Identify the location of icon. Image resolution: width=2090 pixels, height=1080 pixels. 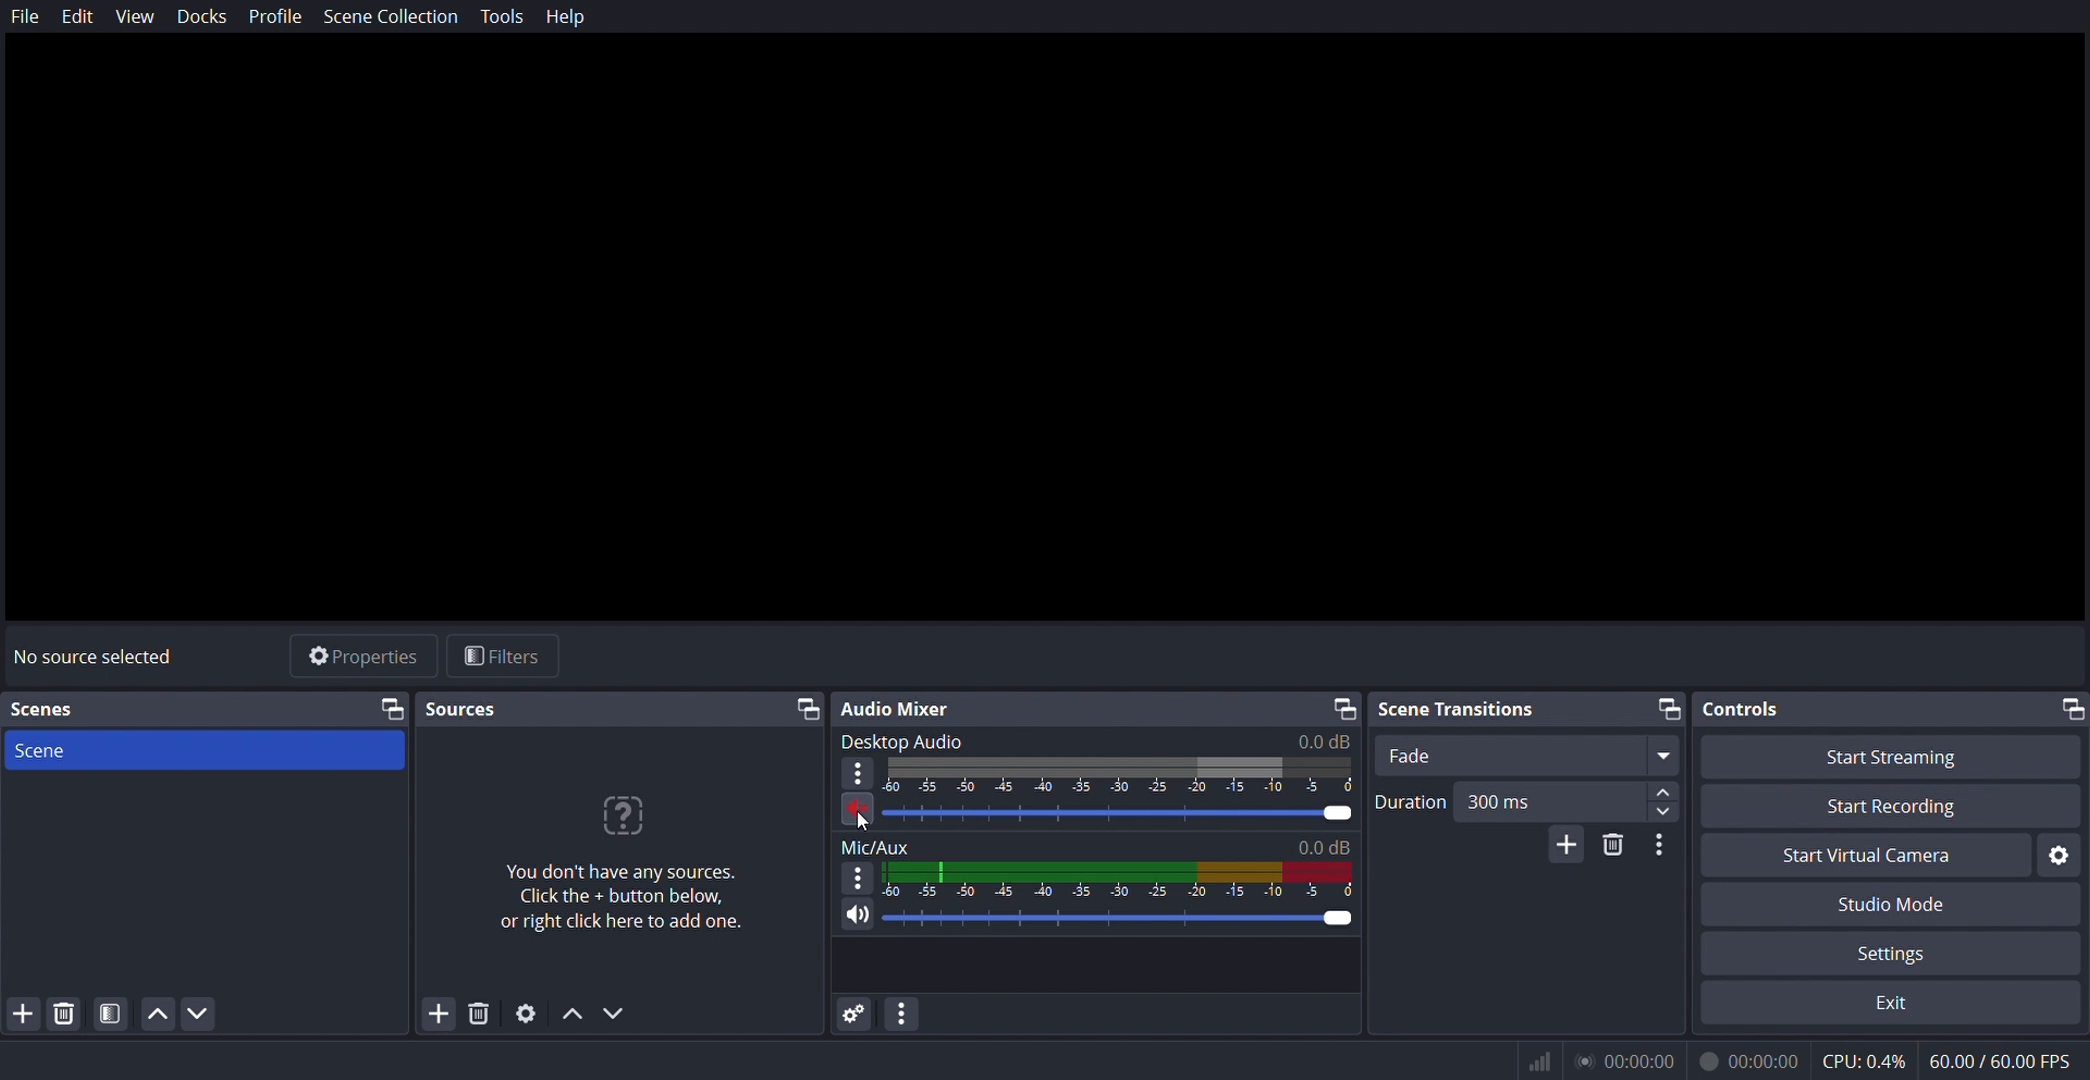
(624, 815).